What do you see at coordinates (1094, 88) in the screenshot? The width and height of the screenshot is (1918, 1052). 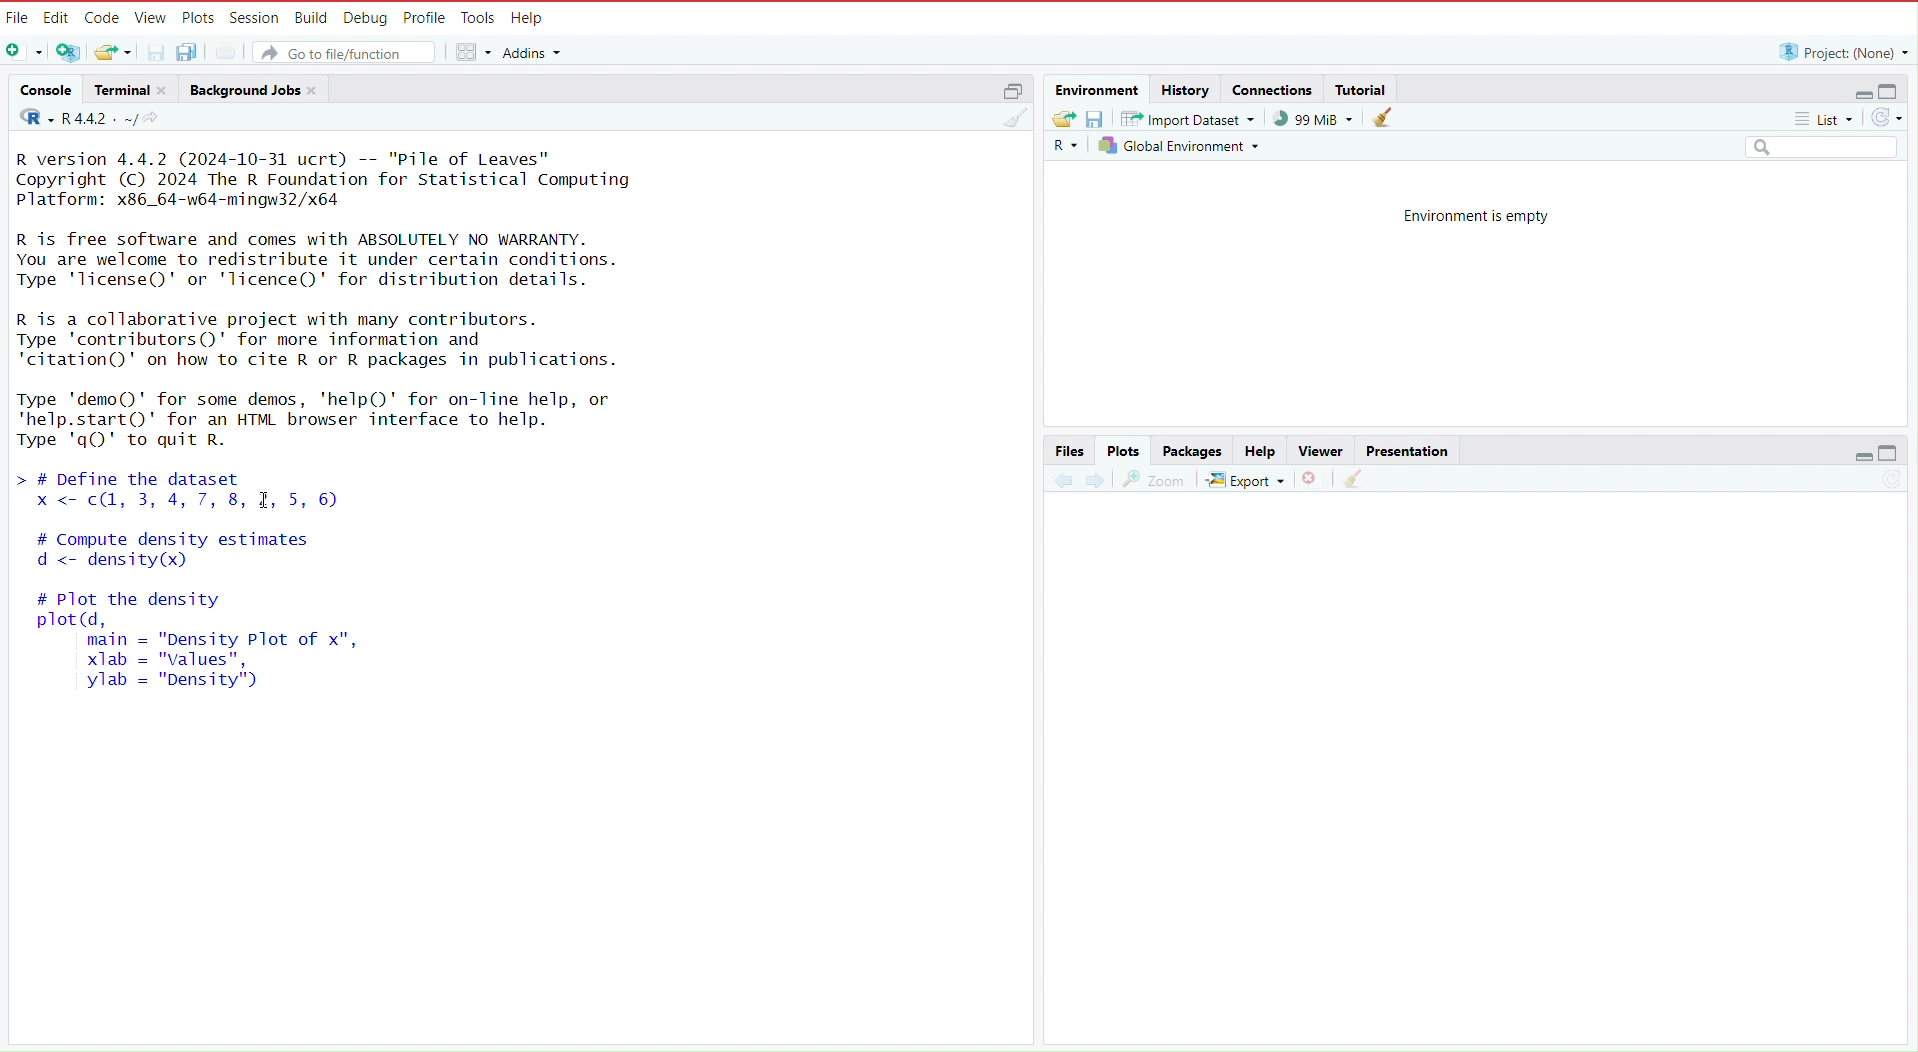 I see `environment` at bounding box center [1094, 88].